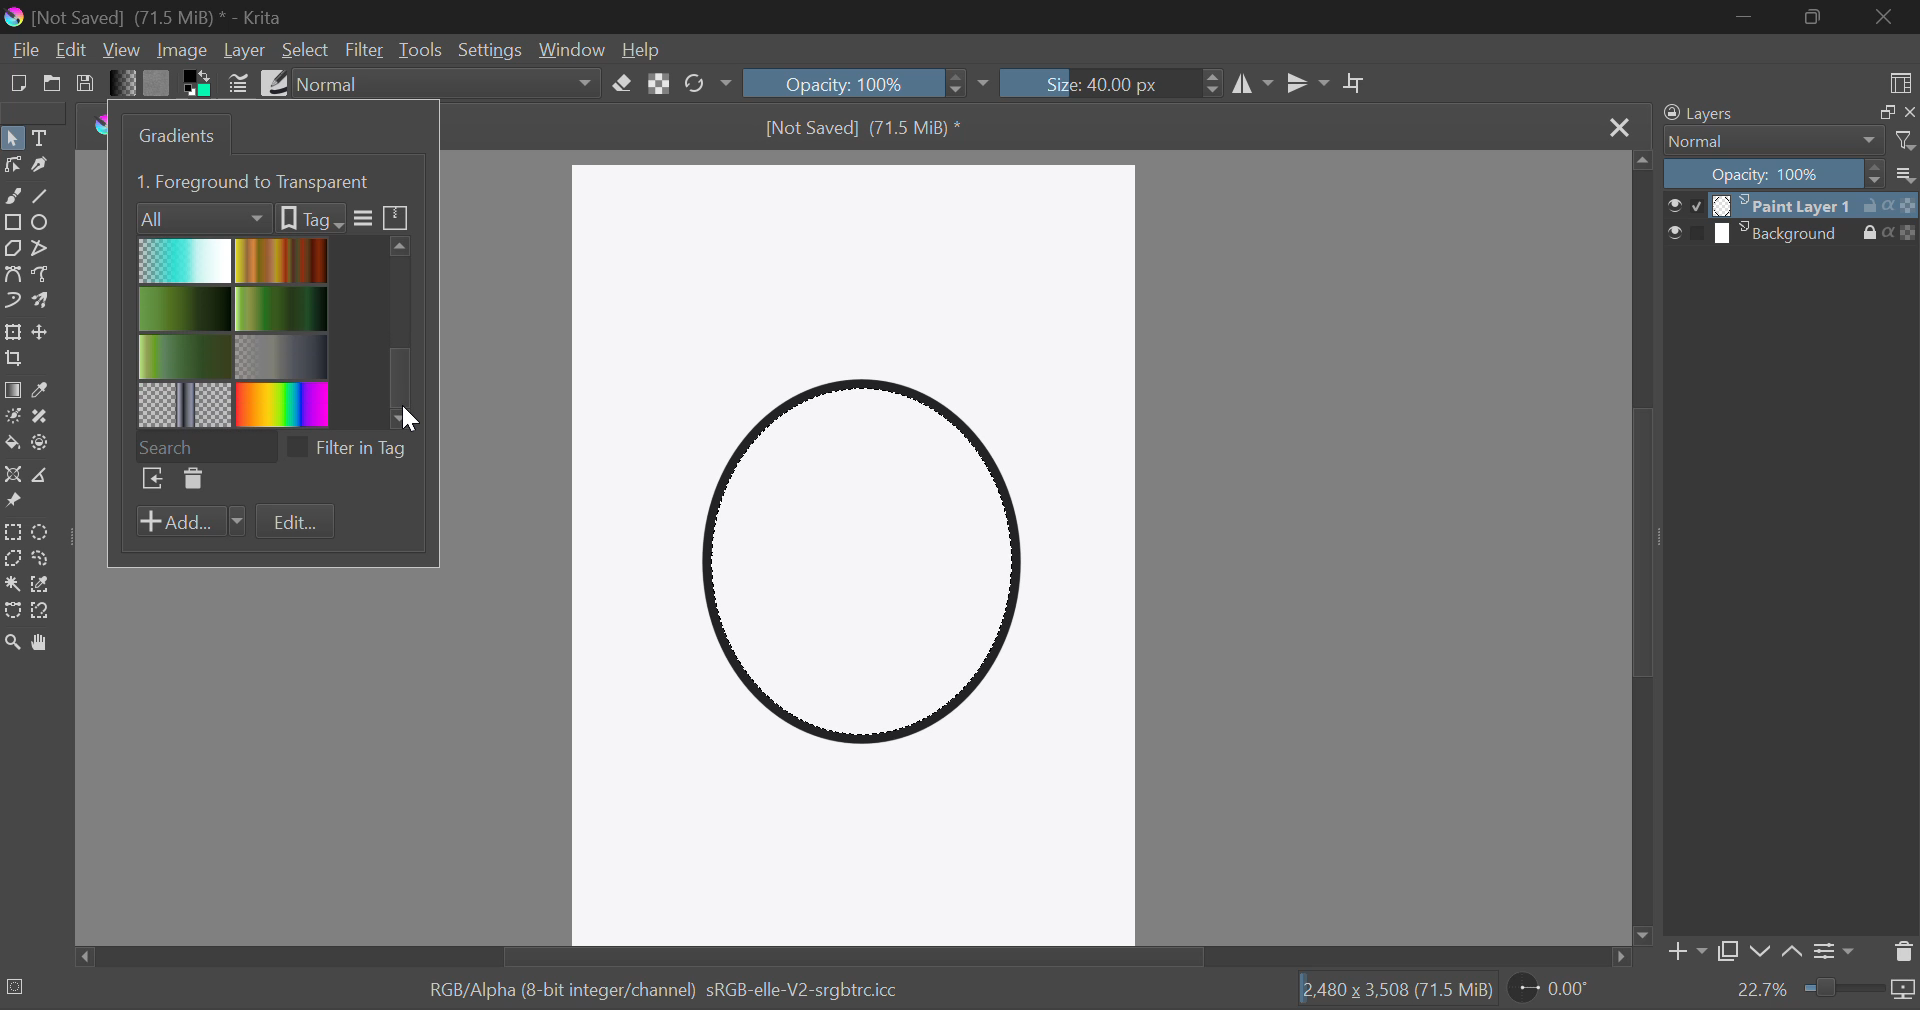 The width and height of the screenshot is (1920, 1010). What do you see at coordinates (1761, 954) in the screenshot?
I see `Move layer down` at bounding box center [1761, 954].